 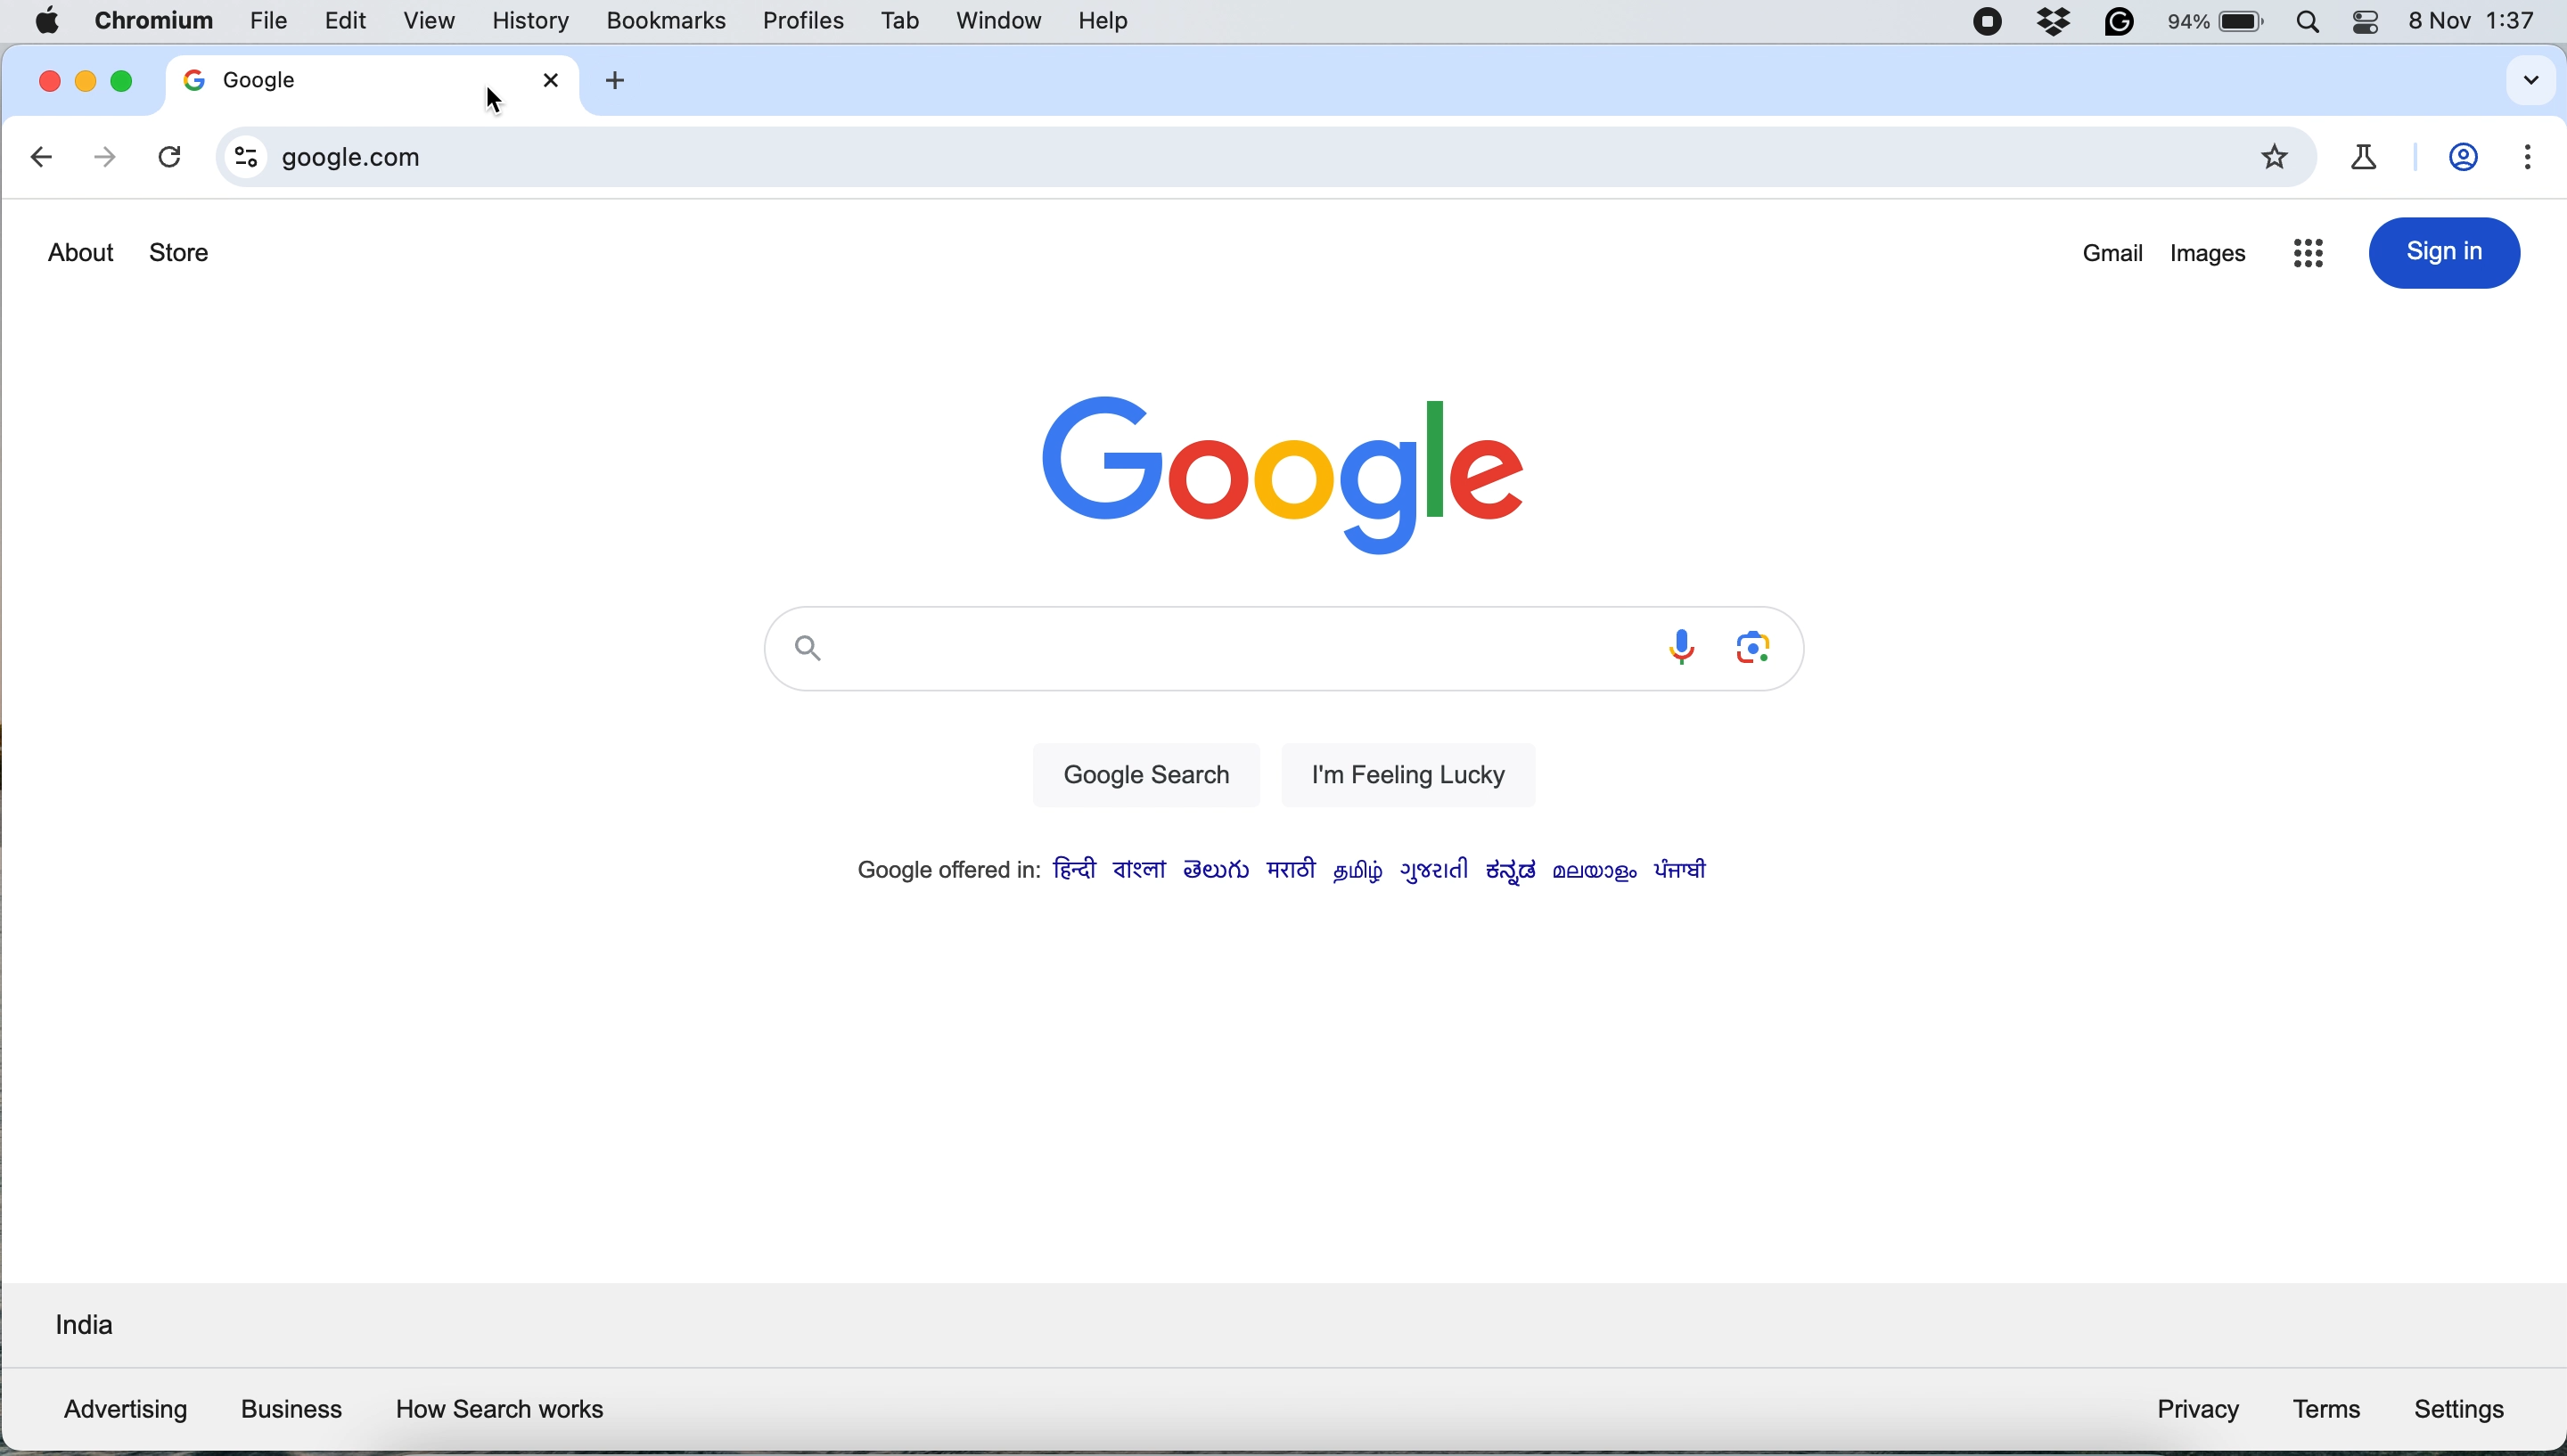 What do you see at coordinates (181, 255) in the screenshot?
I see `store` at bounding box center [181, 255].